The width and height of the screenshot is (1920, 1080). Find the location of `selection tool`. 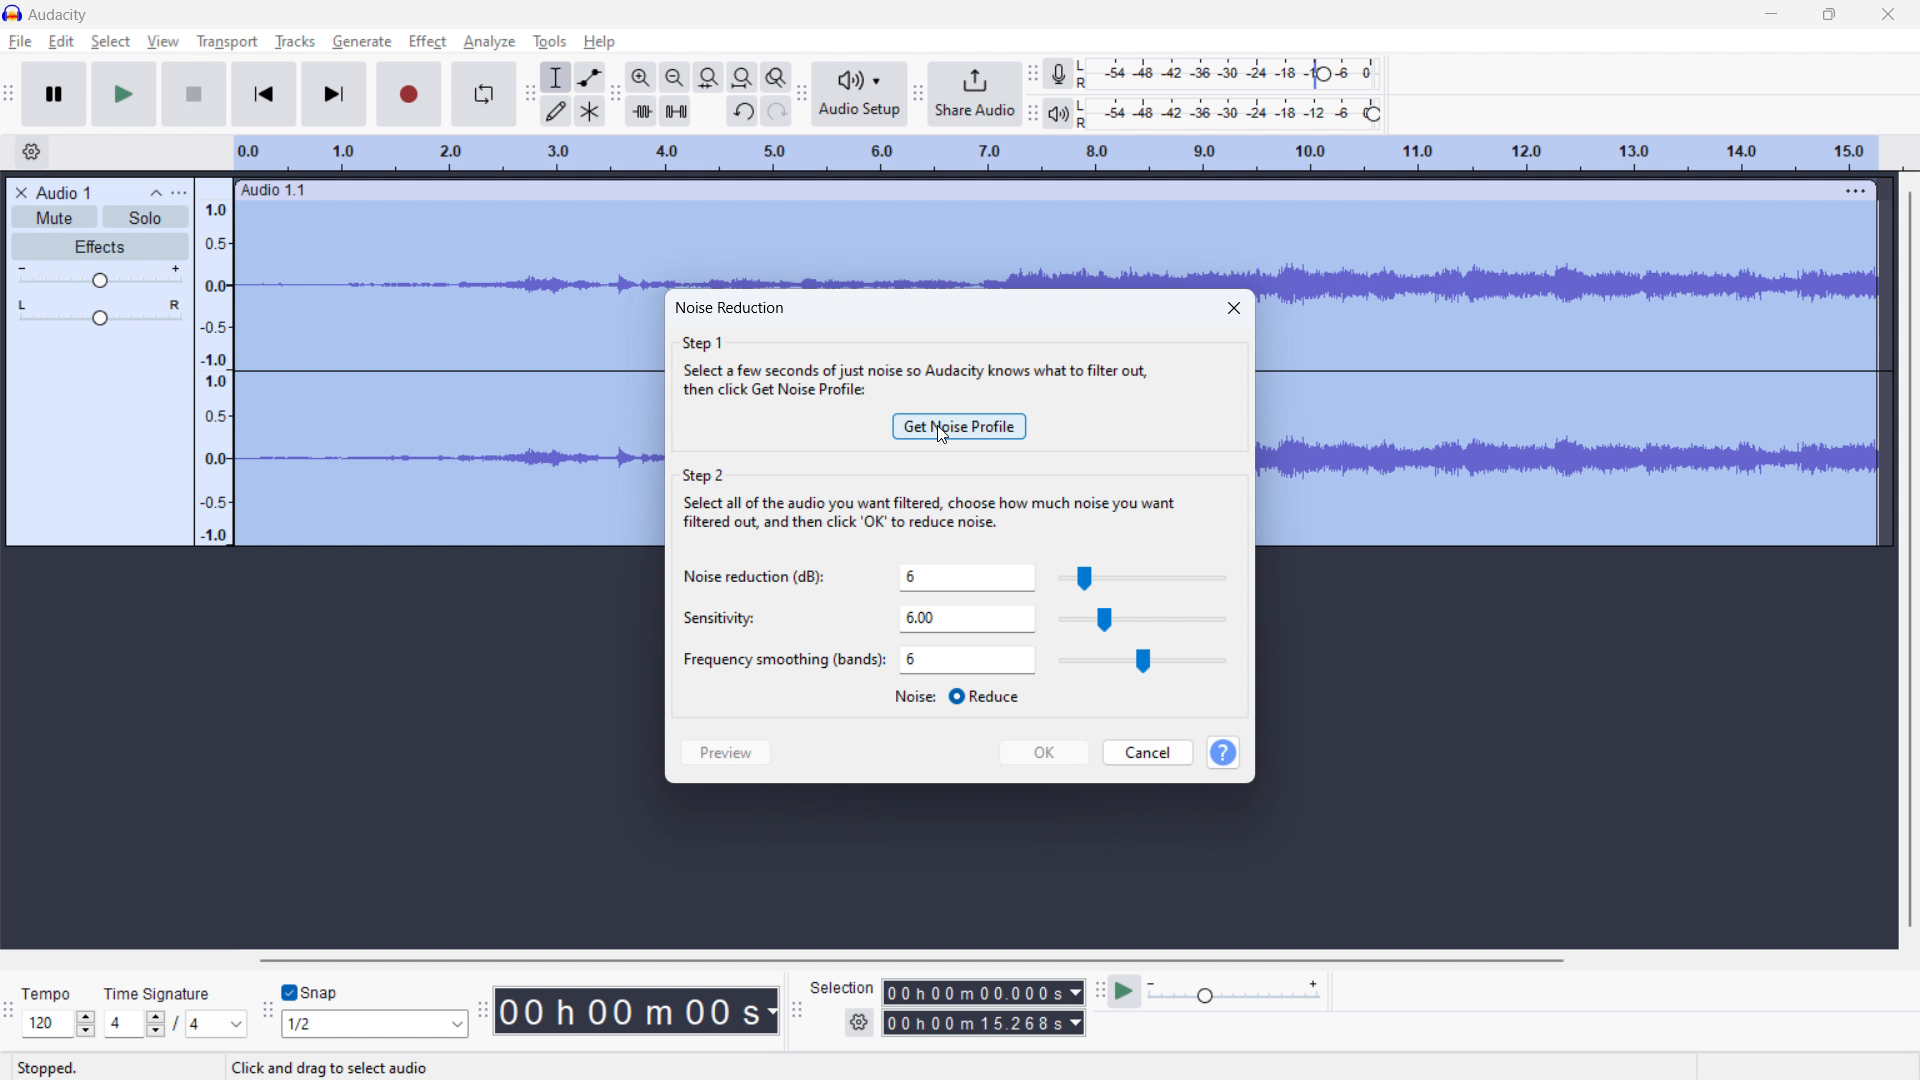

selection tool is located at coordinates (556, 77).